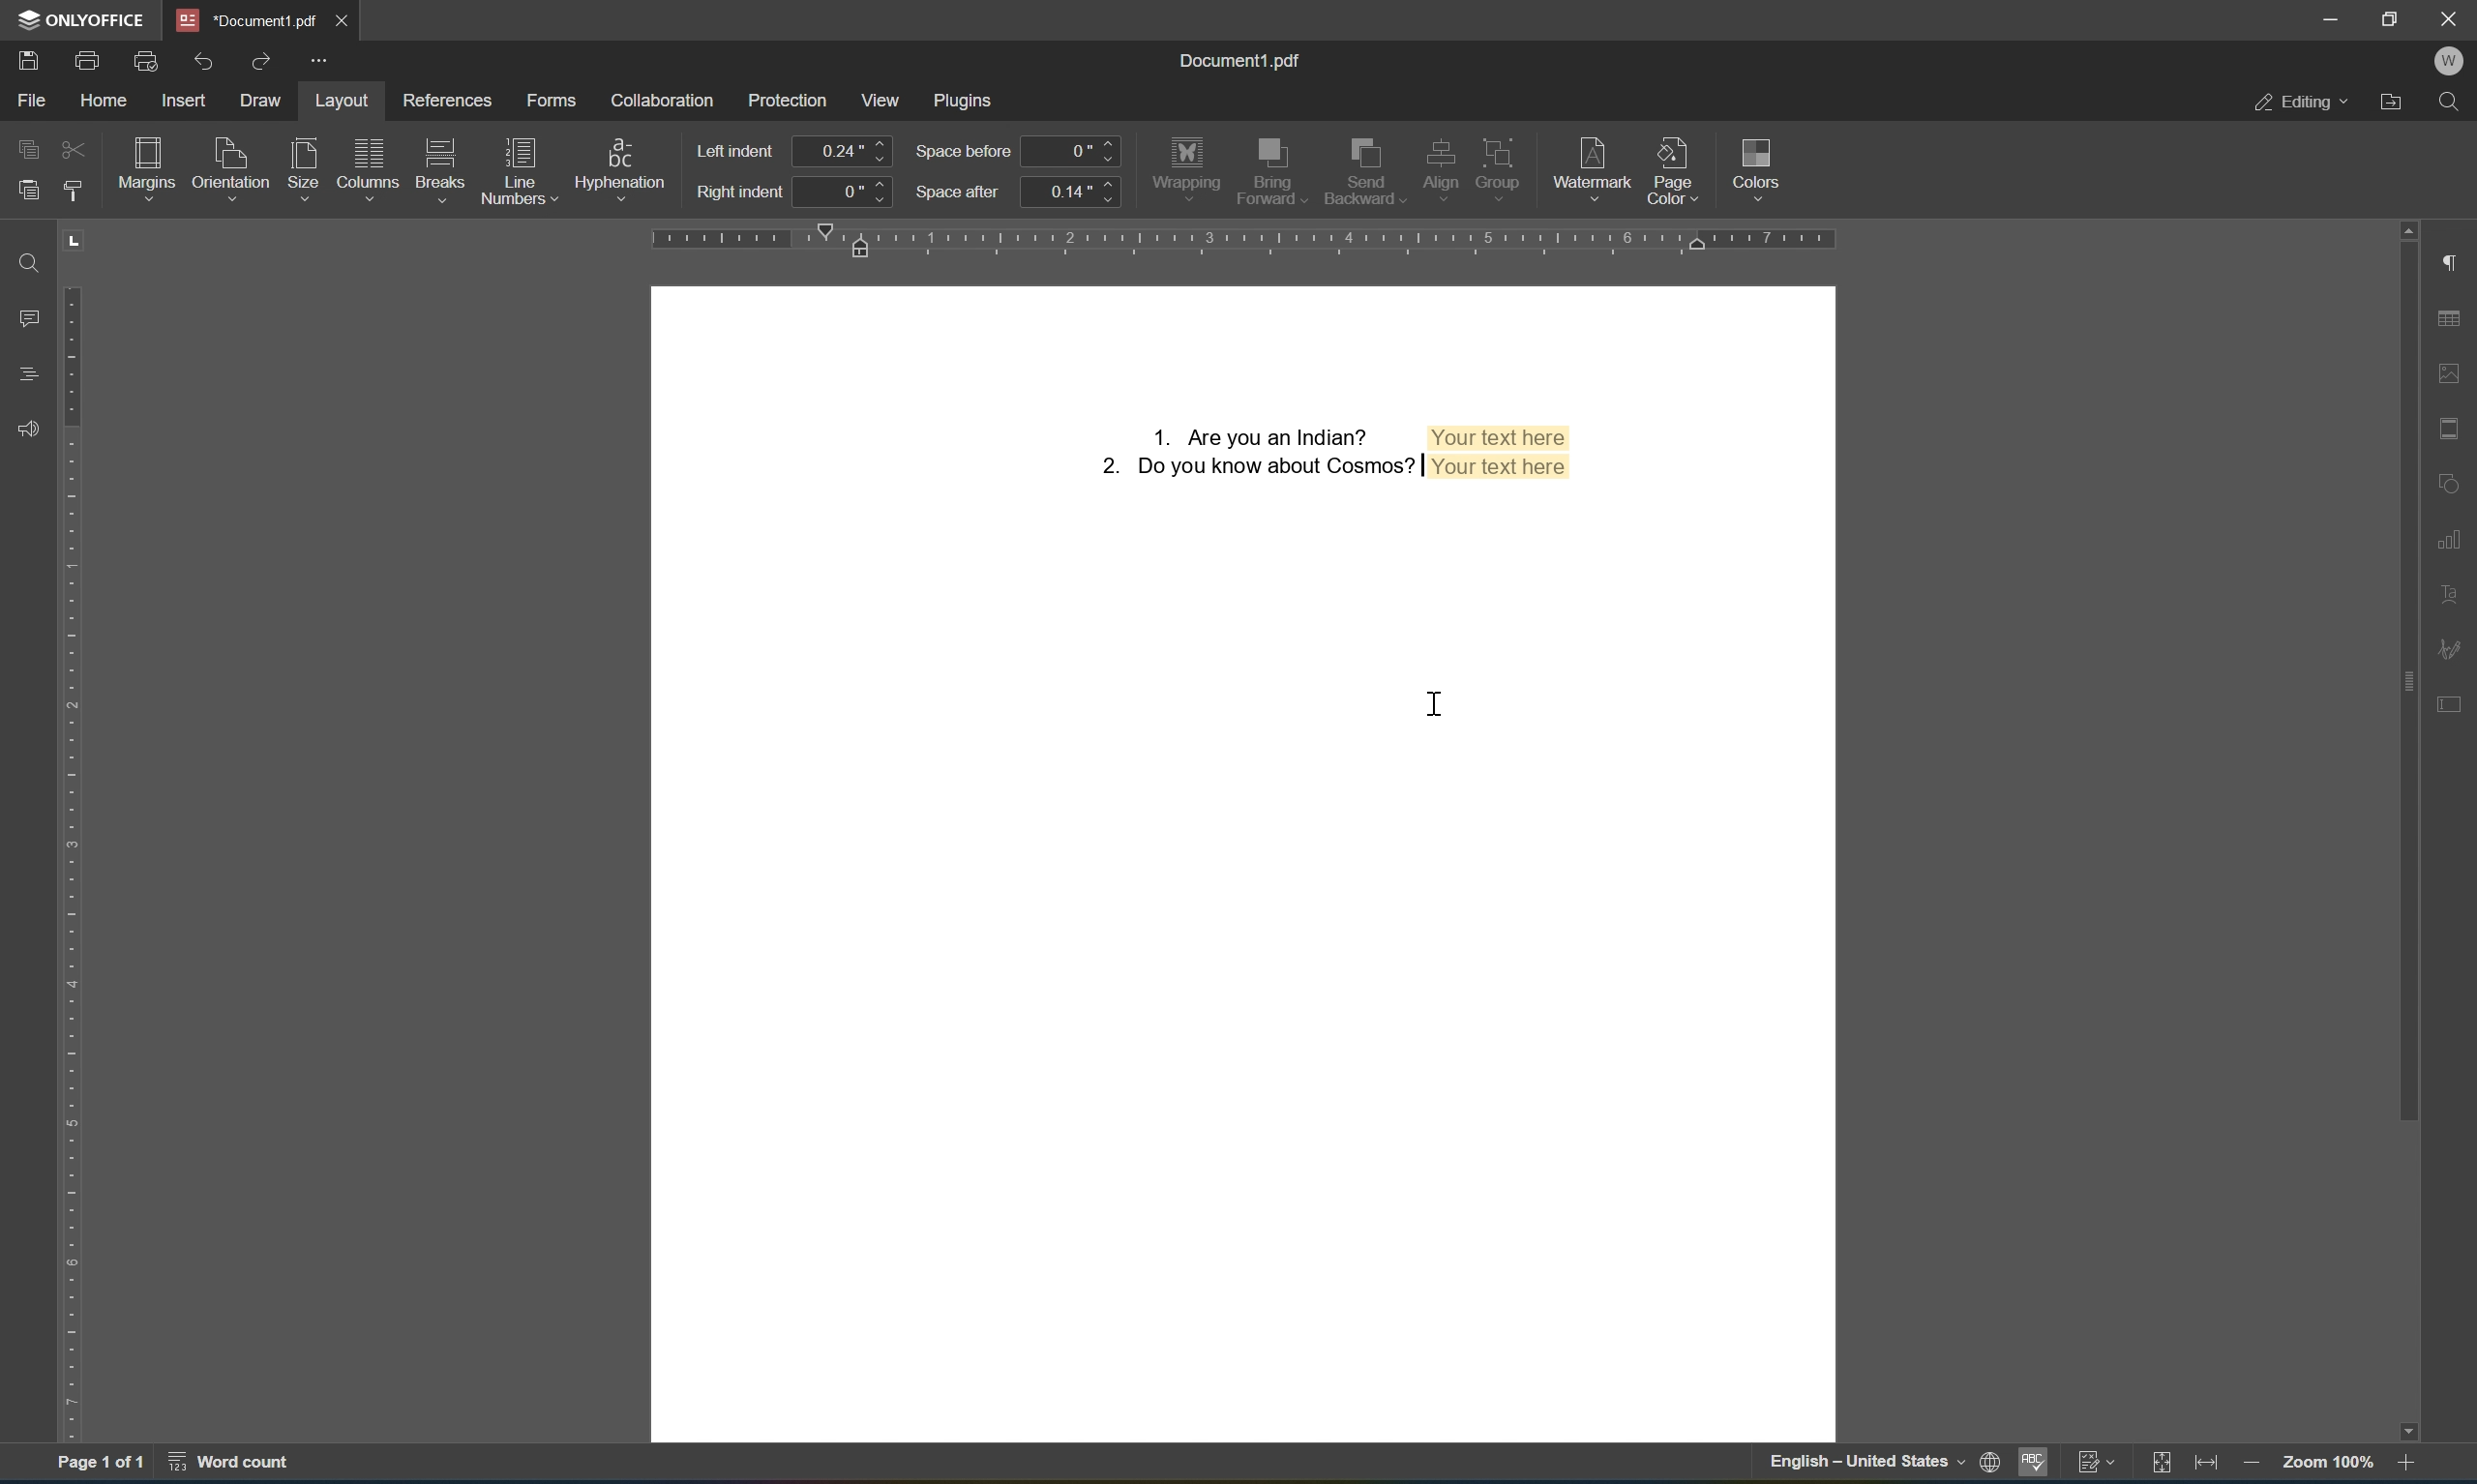 This screenshot has width=2477, height=1484. I want to click on forms, so click(557, 104).